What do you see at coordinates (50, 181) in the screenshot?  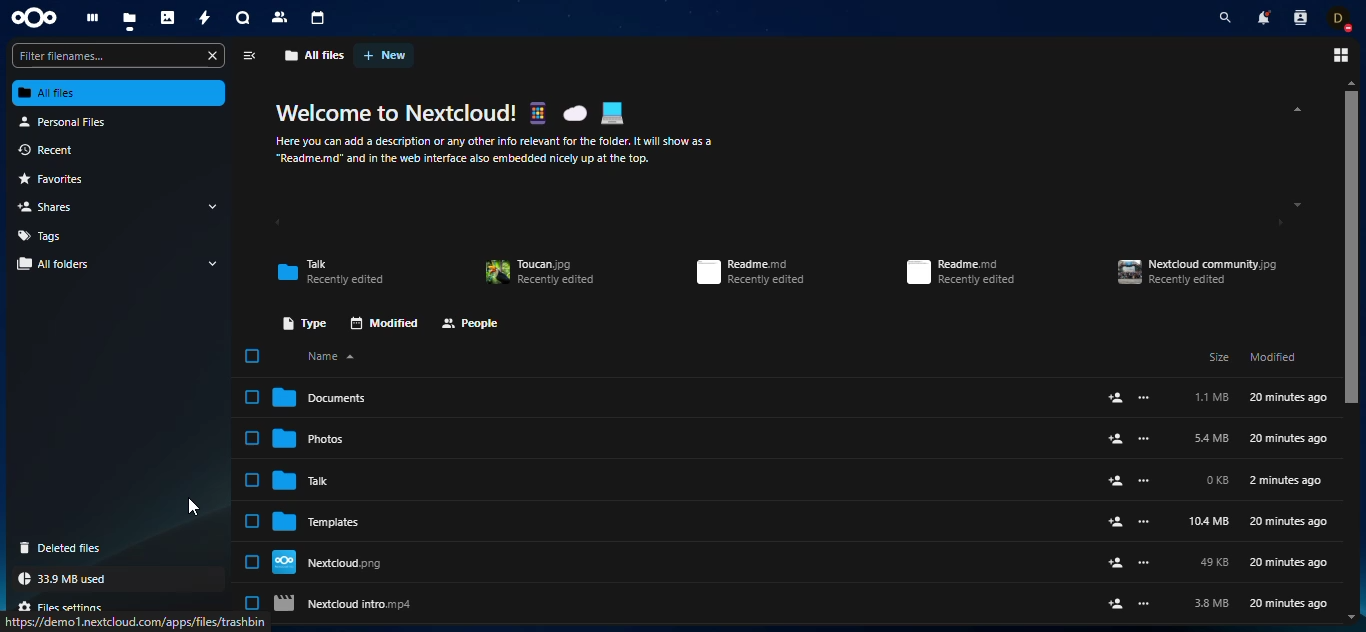 I see `Favorites` at bounding box center [50, 181].